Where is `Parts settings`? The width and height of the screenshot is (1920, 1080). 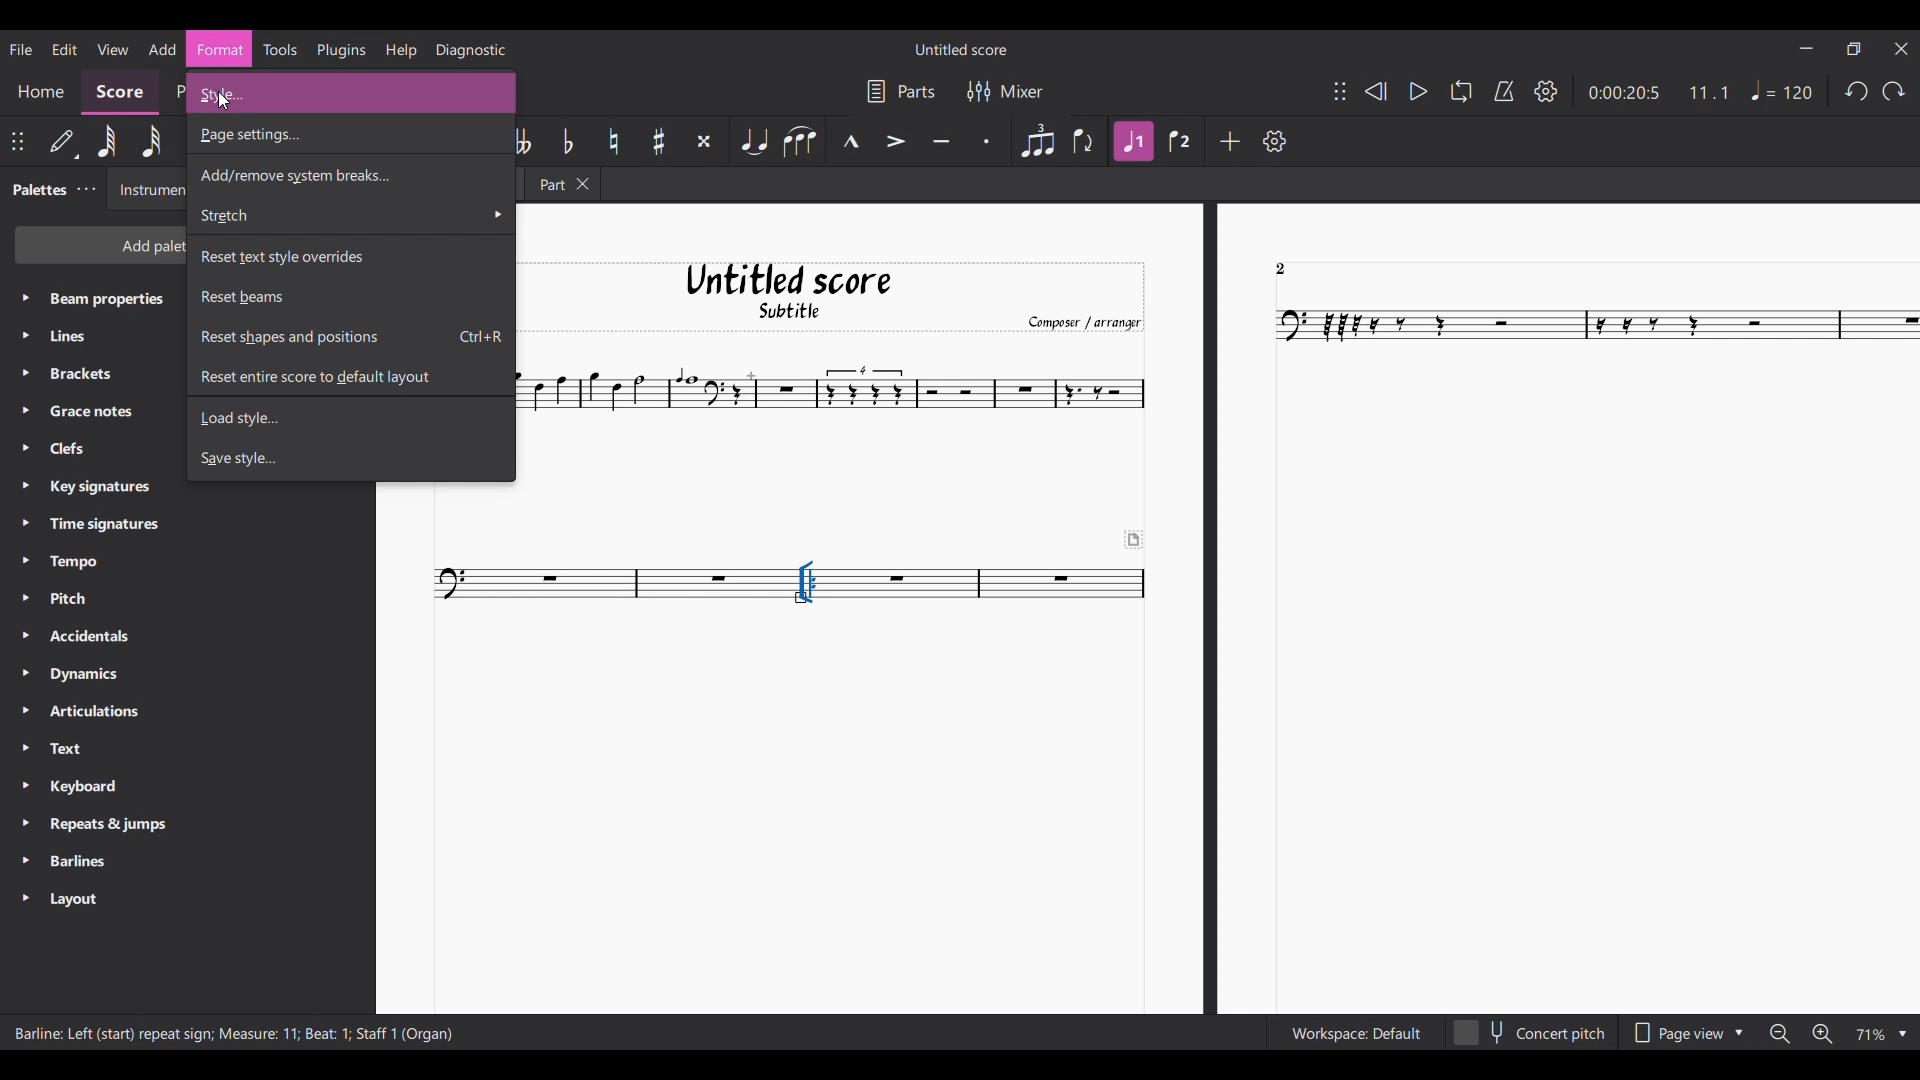 Parts settings is located at coordinates (902, 91).